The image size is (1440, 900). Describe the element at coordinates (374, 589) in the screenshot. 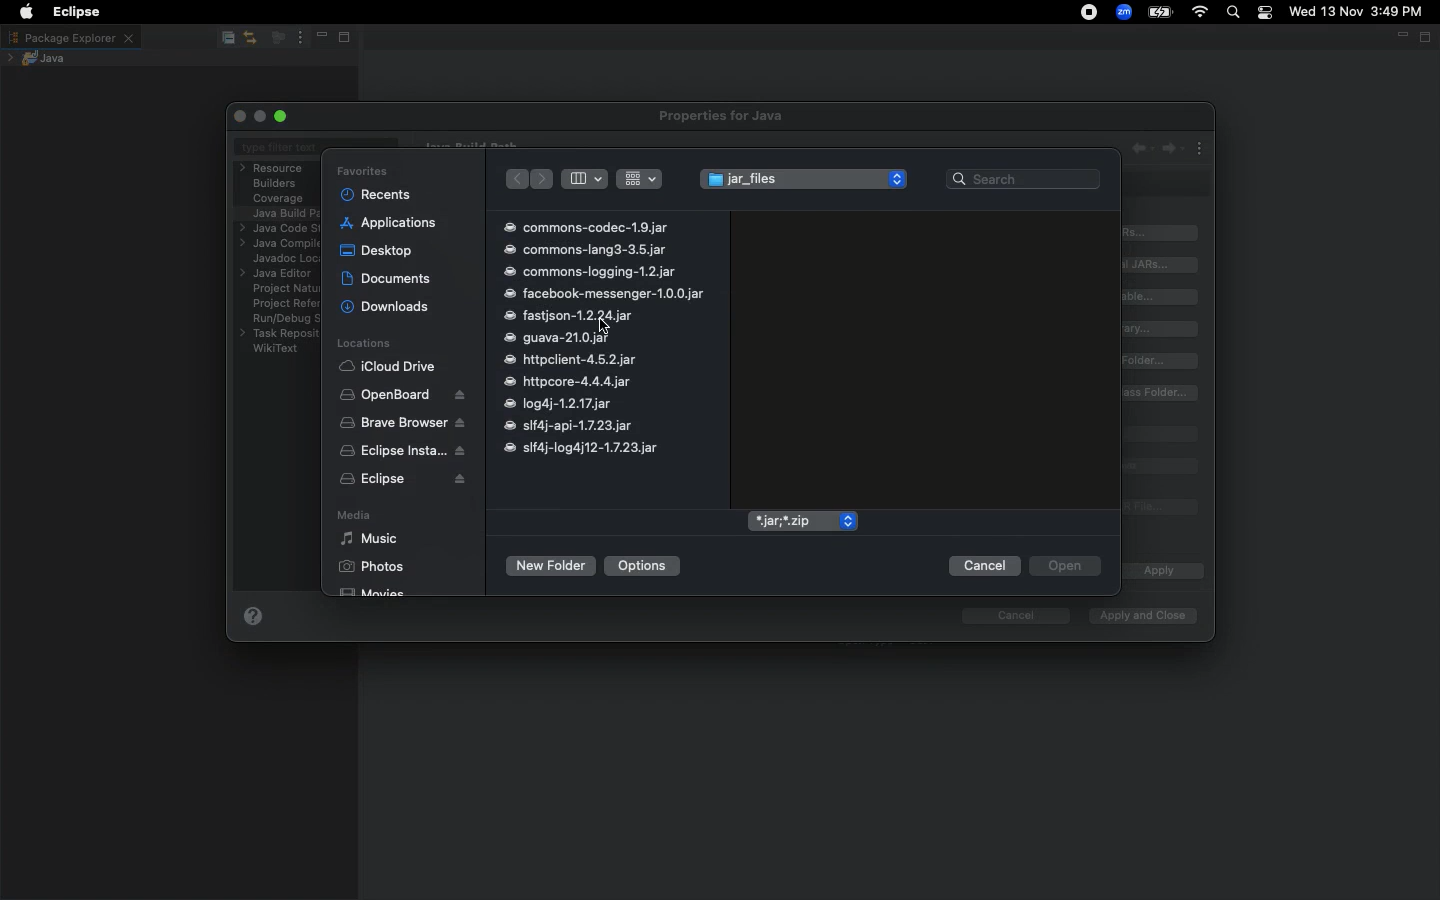

I see `Movies` at that location.